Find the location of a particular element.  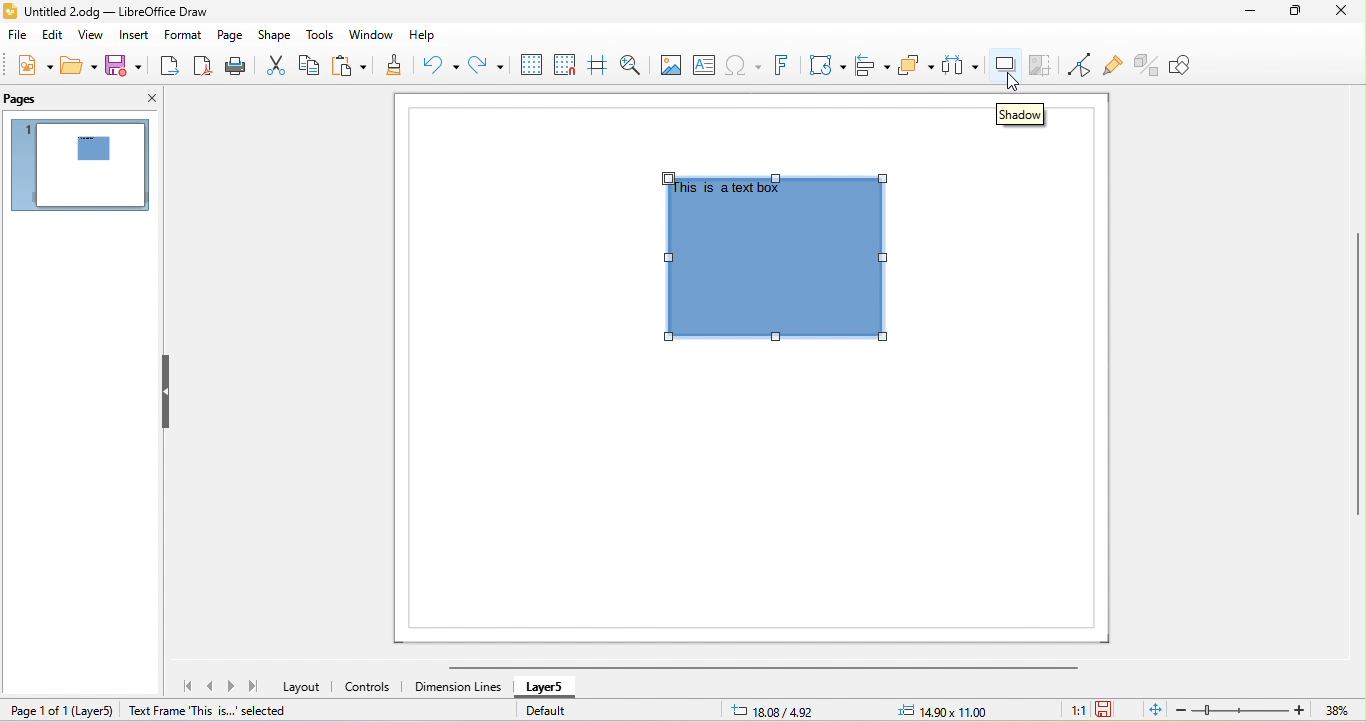

previous page is located at coordinates (214, 687).